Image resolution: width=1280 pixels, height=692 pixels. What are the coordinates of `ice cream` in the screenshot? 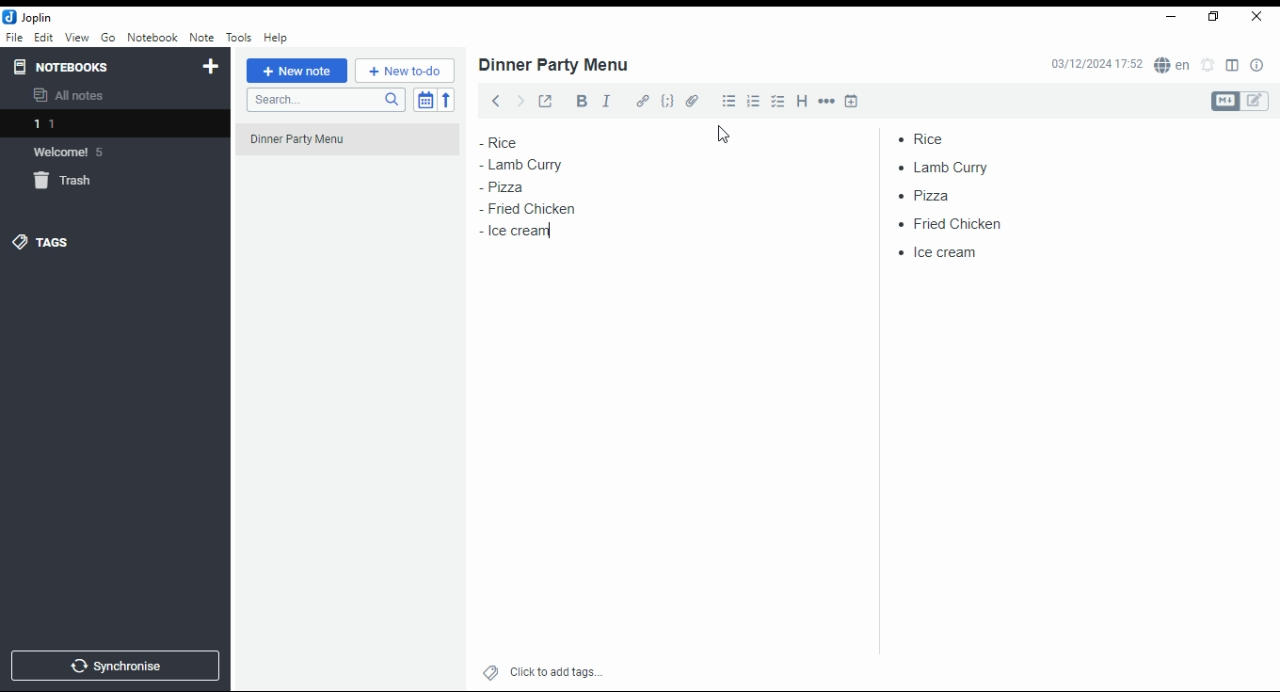 It's located at (946, 255).